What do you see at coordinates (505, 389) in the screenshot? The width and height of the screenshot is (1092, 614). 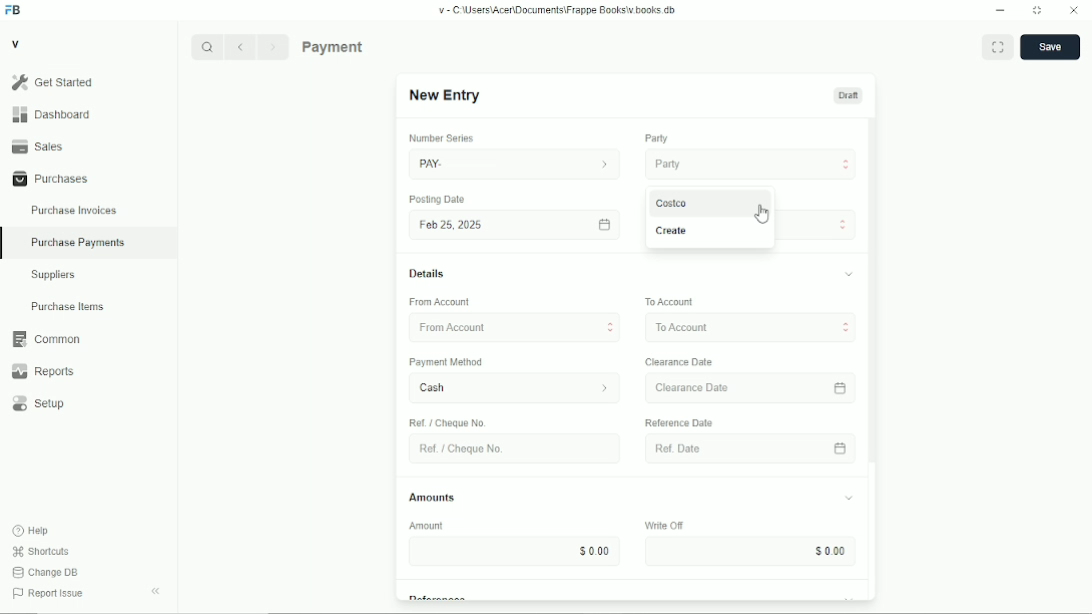 I see `Cash` at bounding box center [505, 389].